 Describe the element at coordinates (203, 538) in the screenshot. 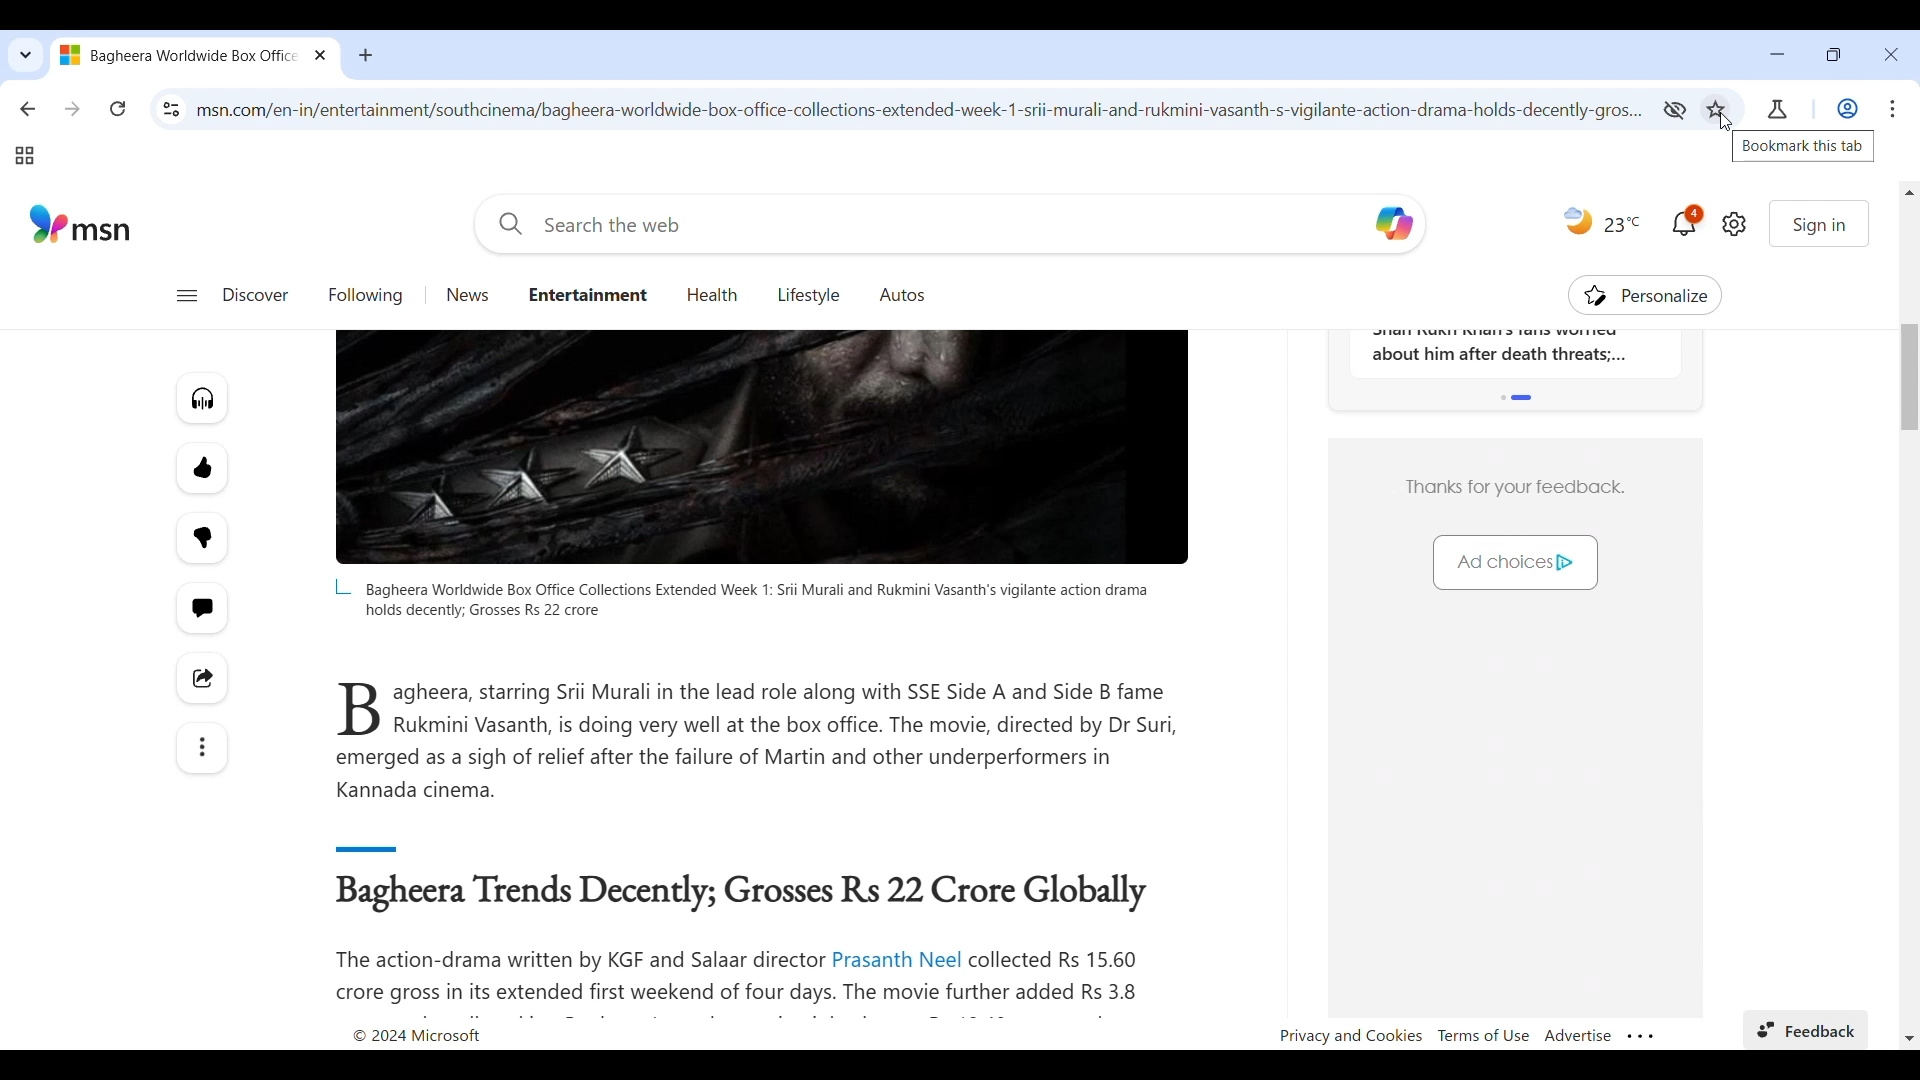

I see `Fewer like this article` at that location.